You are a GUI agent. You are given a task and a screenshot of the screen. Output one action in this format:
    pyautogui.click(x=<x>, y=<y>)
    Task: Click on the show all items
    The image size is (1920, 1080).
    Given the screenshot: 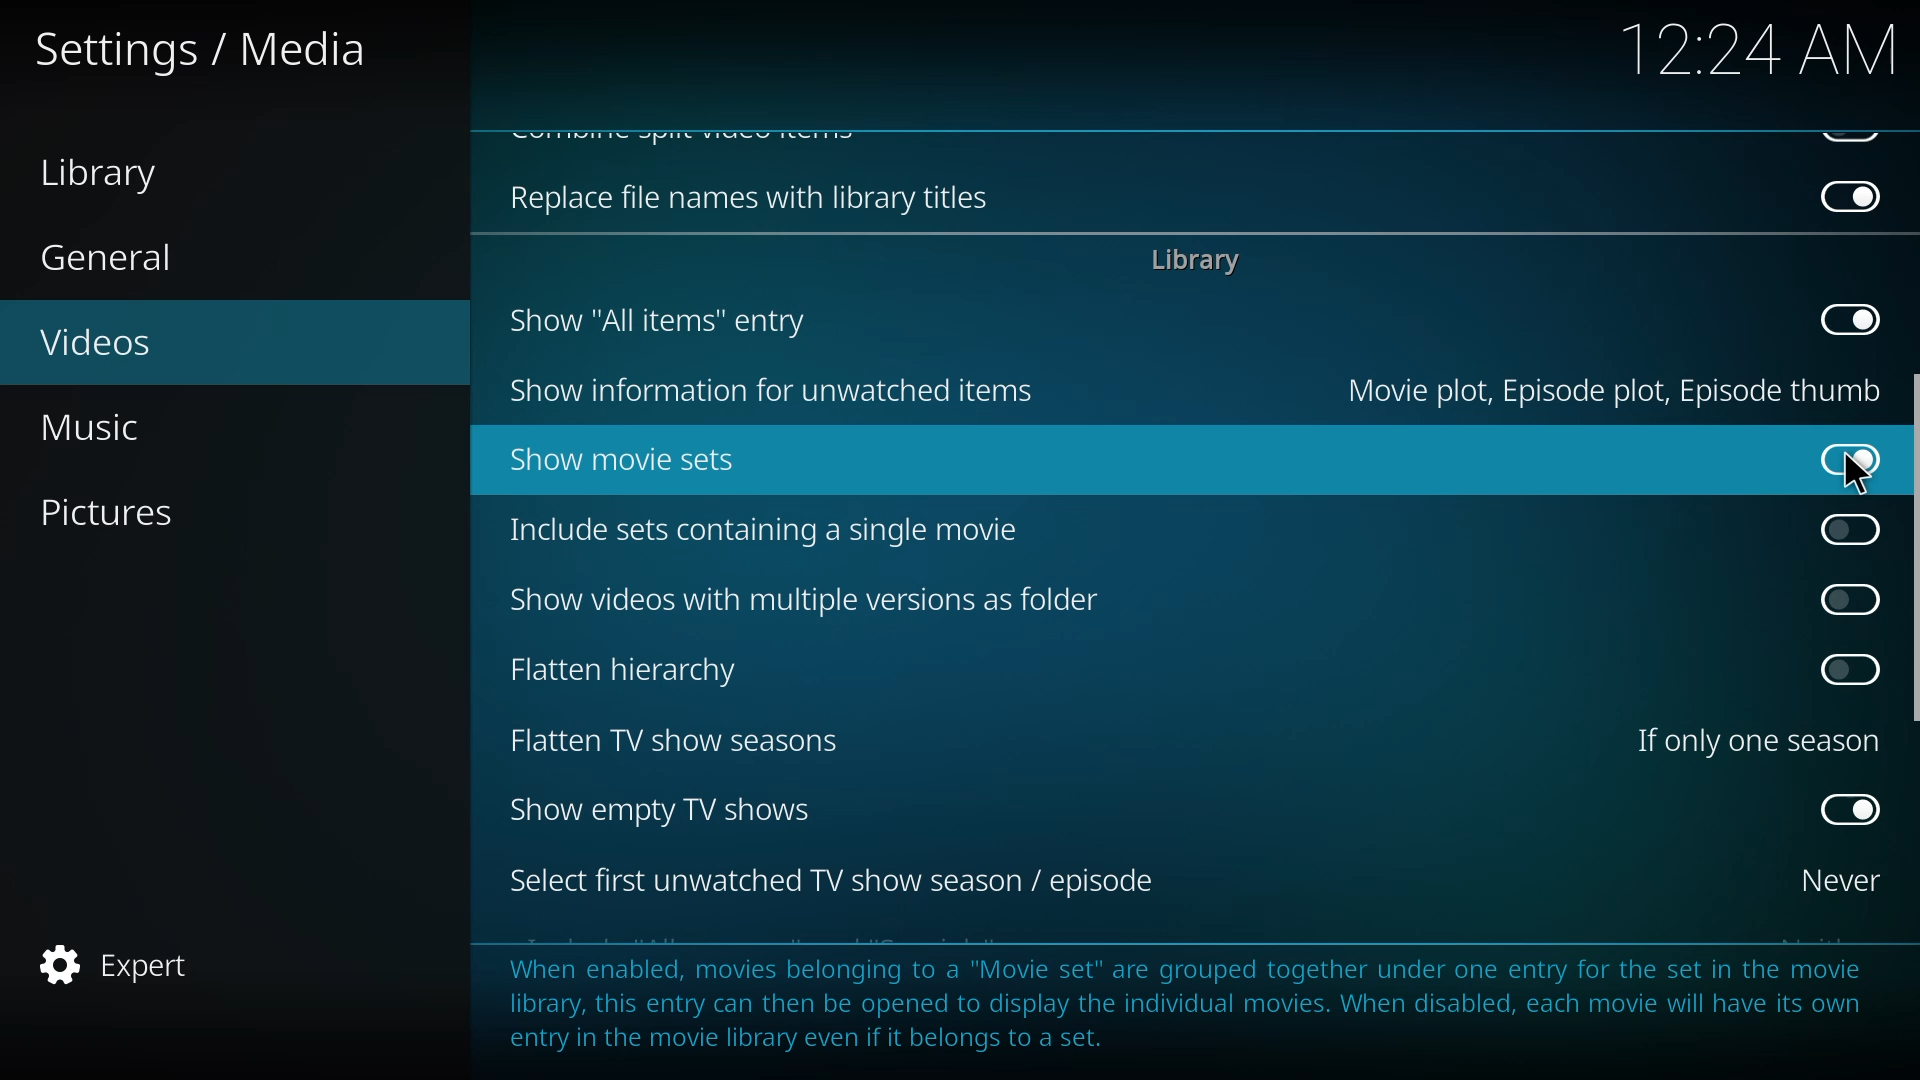 What is the action you would take?
    pyautogui.click(x=654, y=319)
    